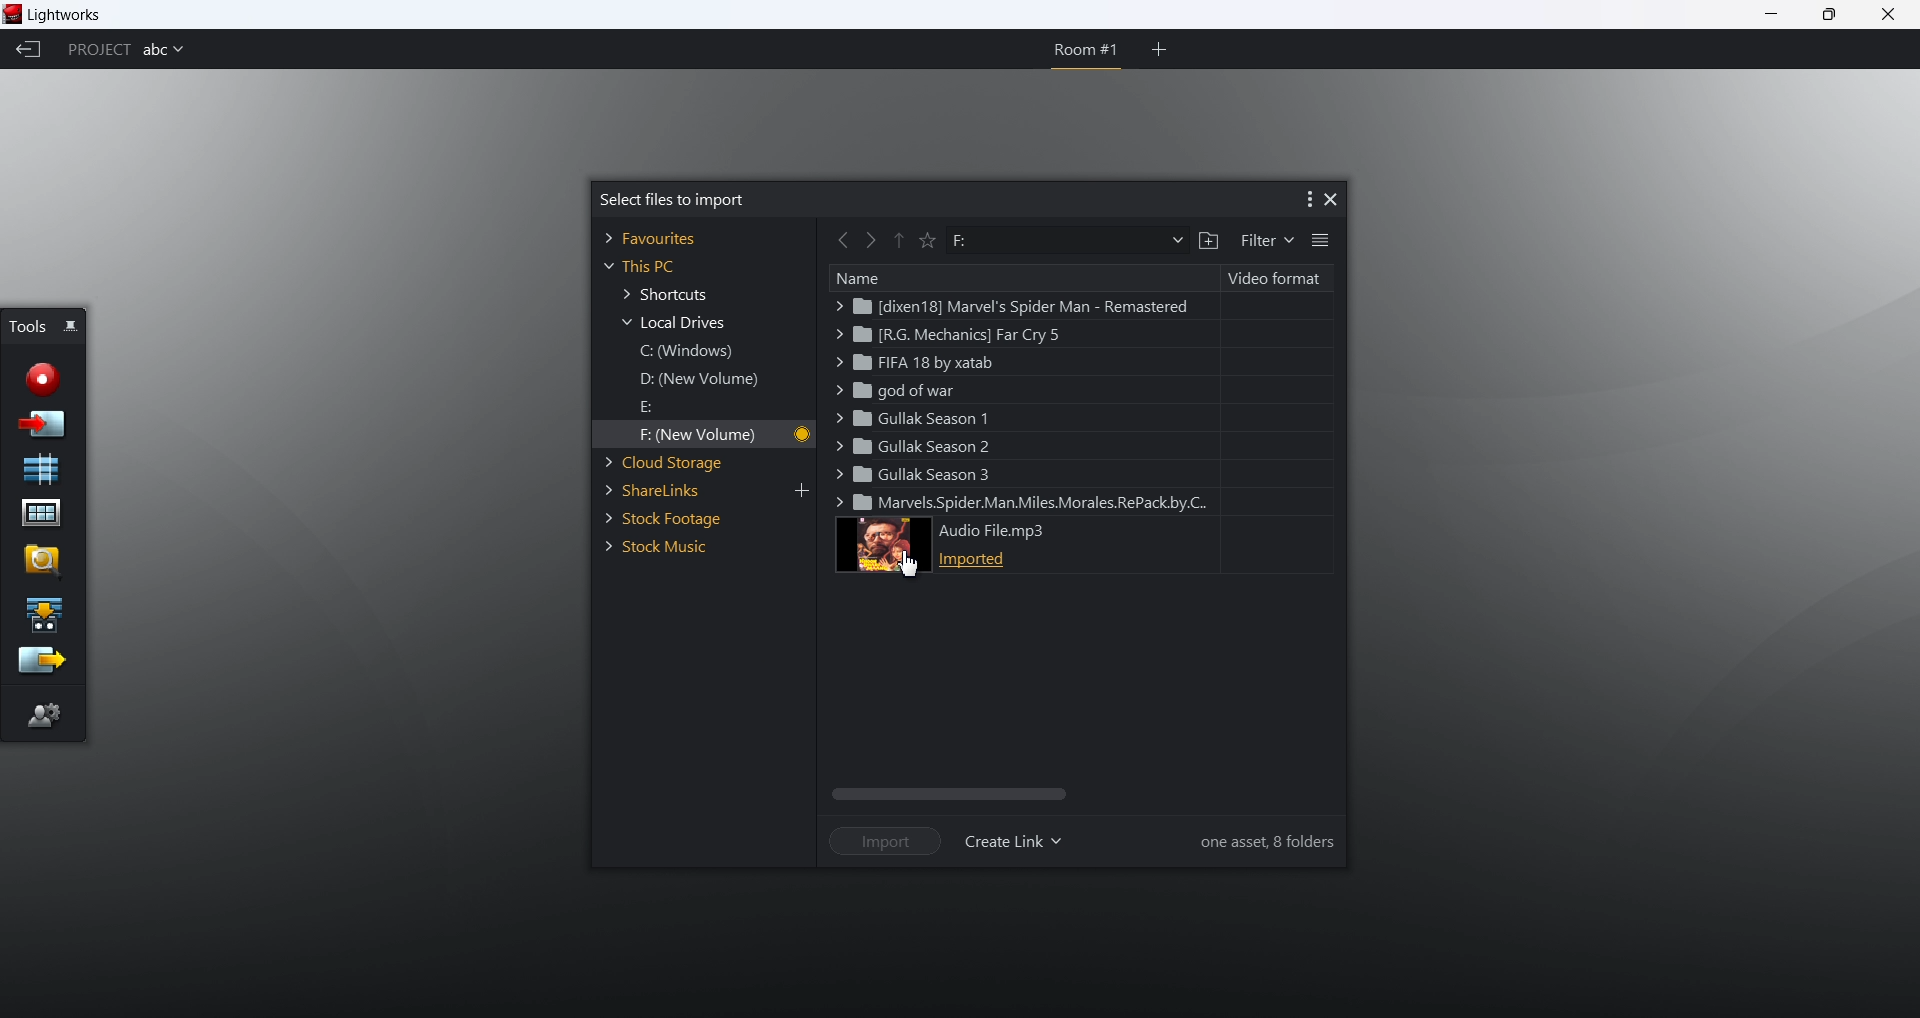  Describe the element at coordinates (668, 519) in the screenshot. I see `stock footage` at that location.